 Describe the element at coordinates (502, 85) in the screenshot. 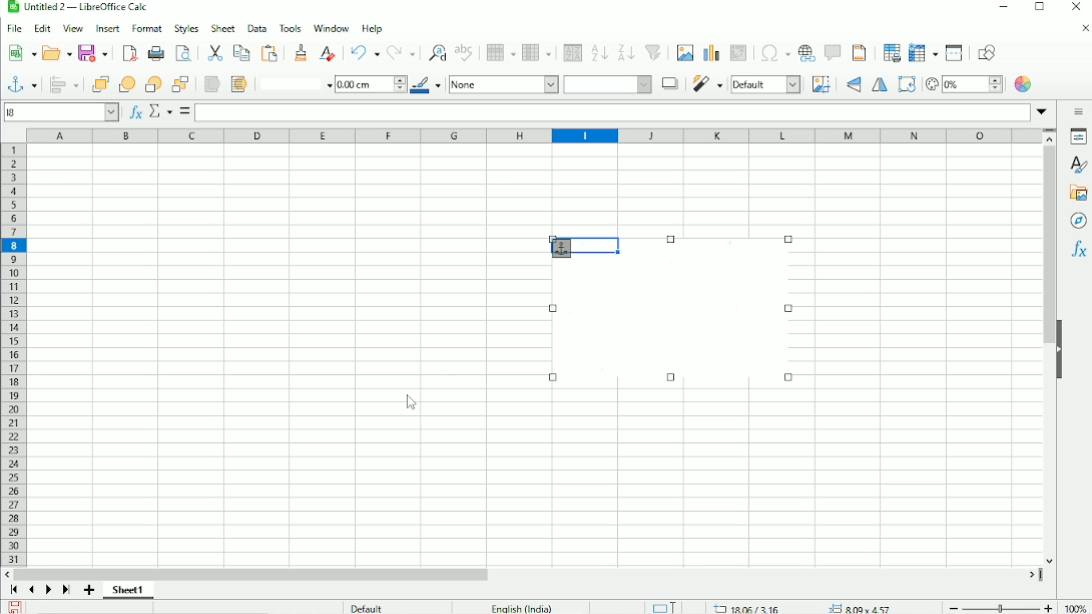

I see `None` at that location.